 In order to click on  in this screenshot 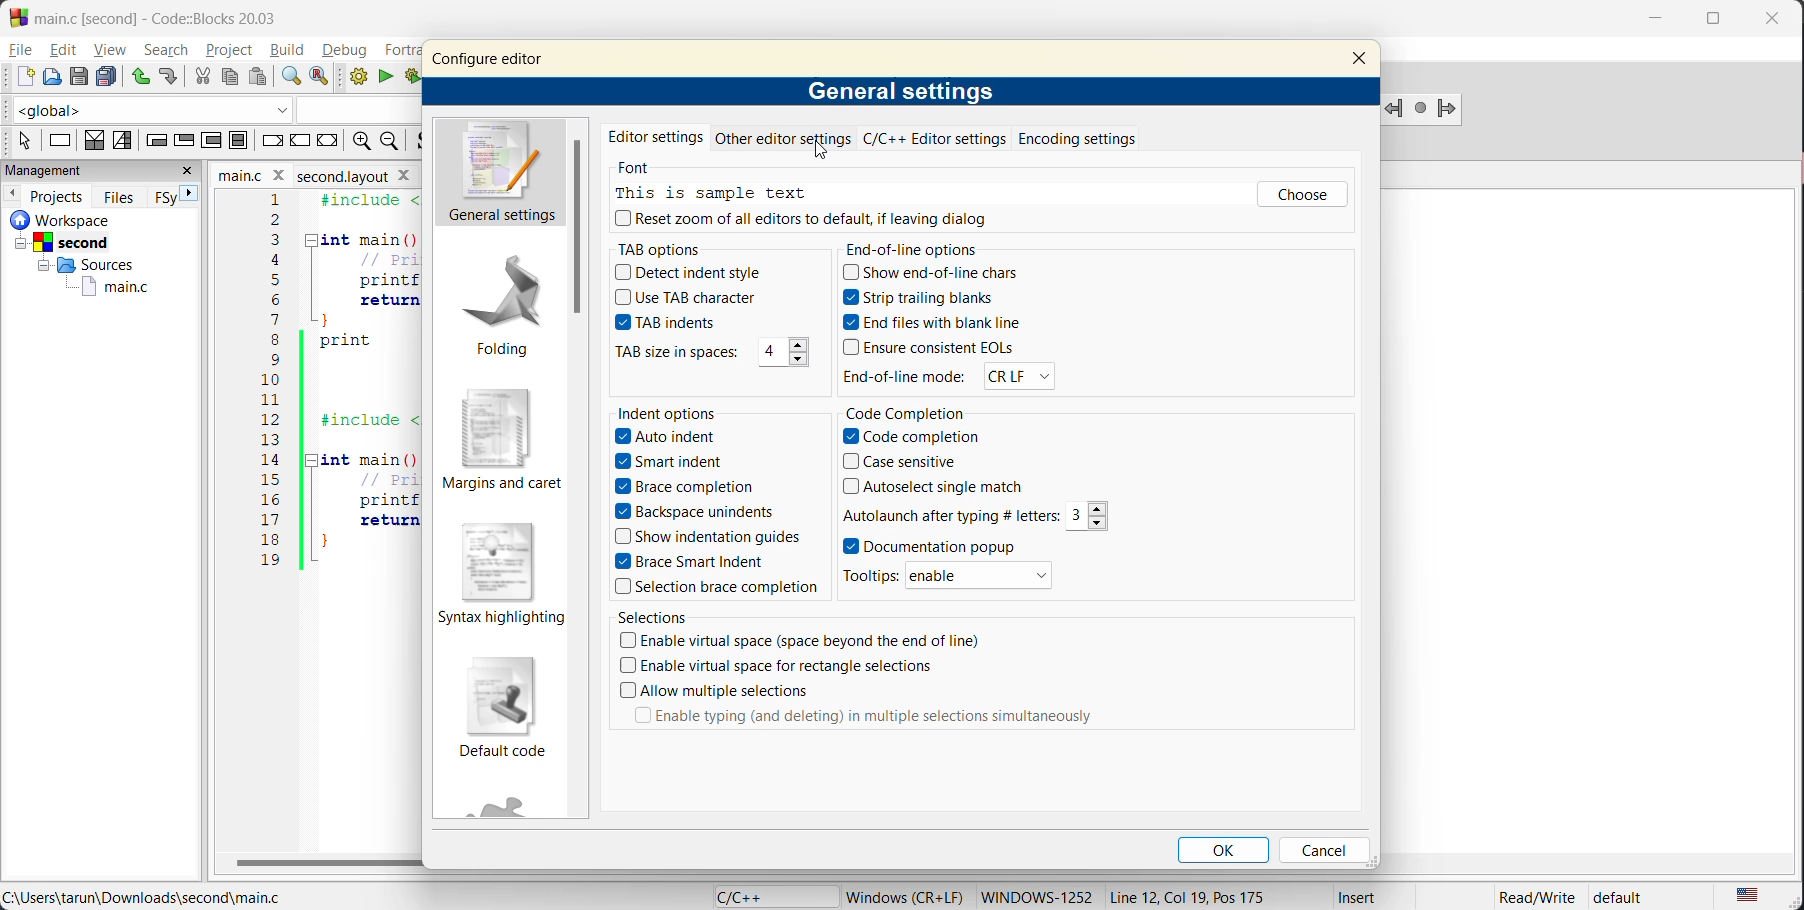, I will do `click(1094, 515)`.